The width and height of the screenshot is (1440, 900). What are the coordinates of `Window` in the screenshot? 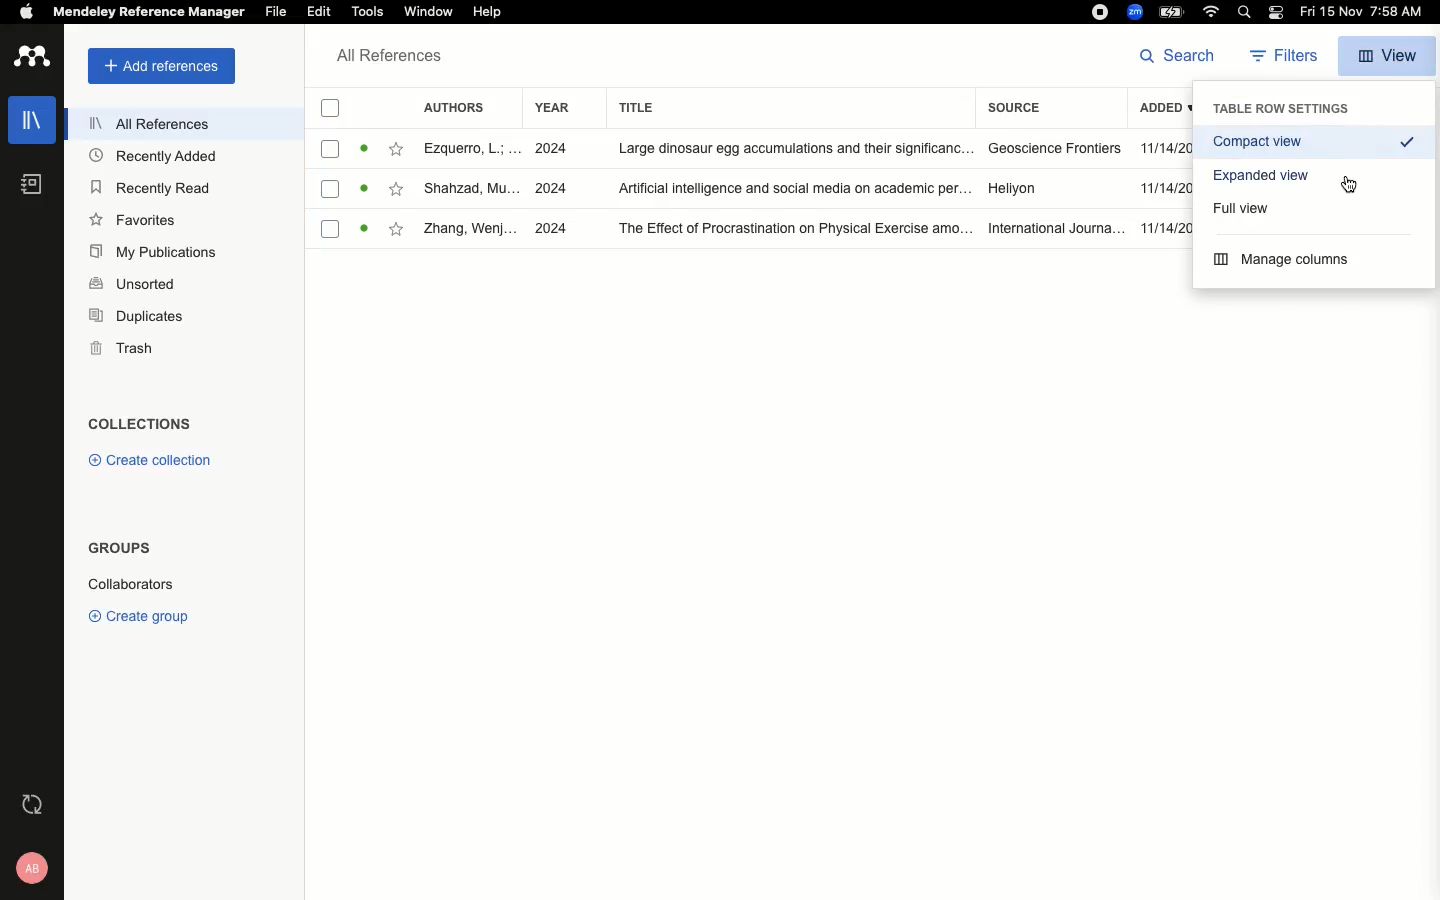 It's located at (431, 13).